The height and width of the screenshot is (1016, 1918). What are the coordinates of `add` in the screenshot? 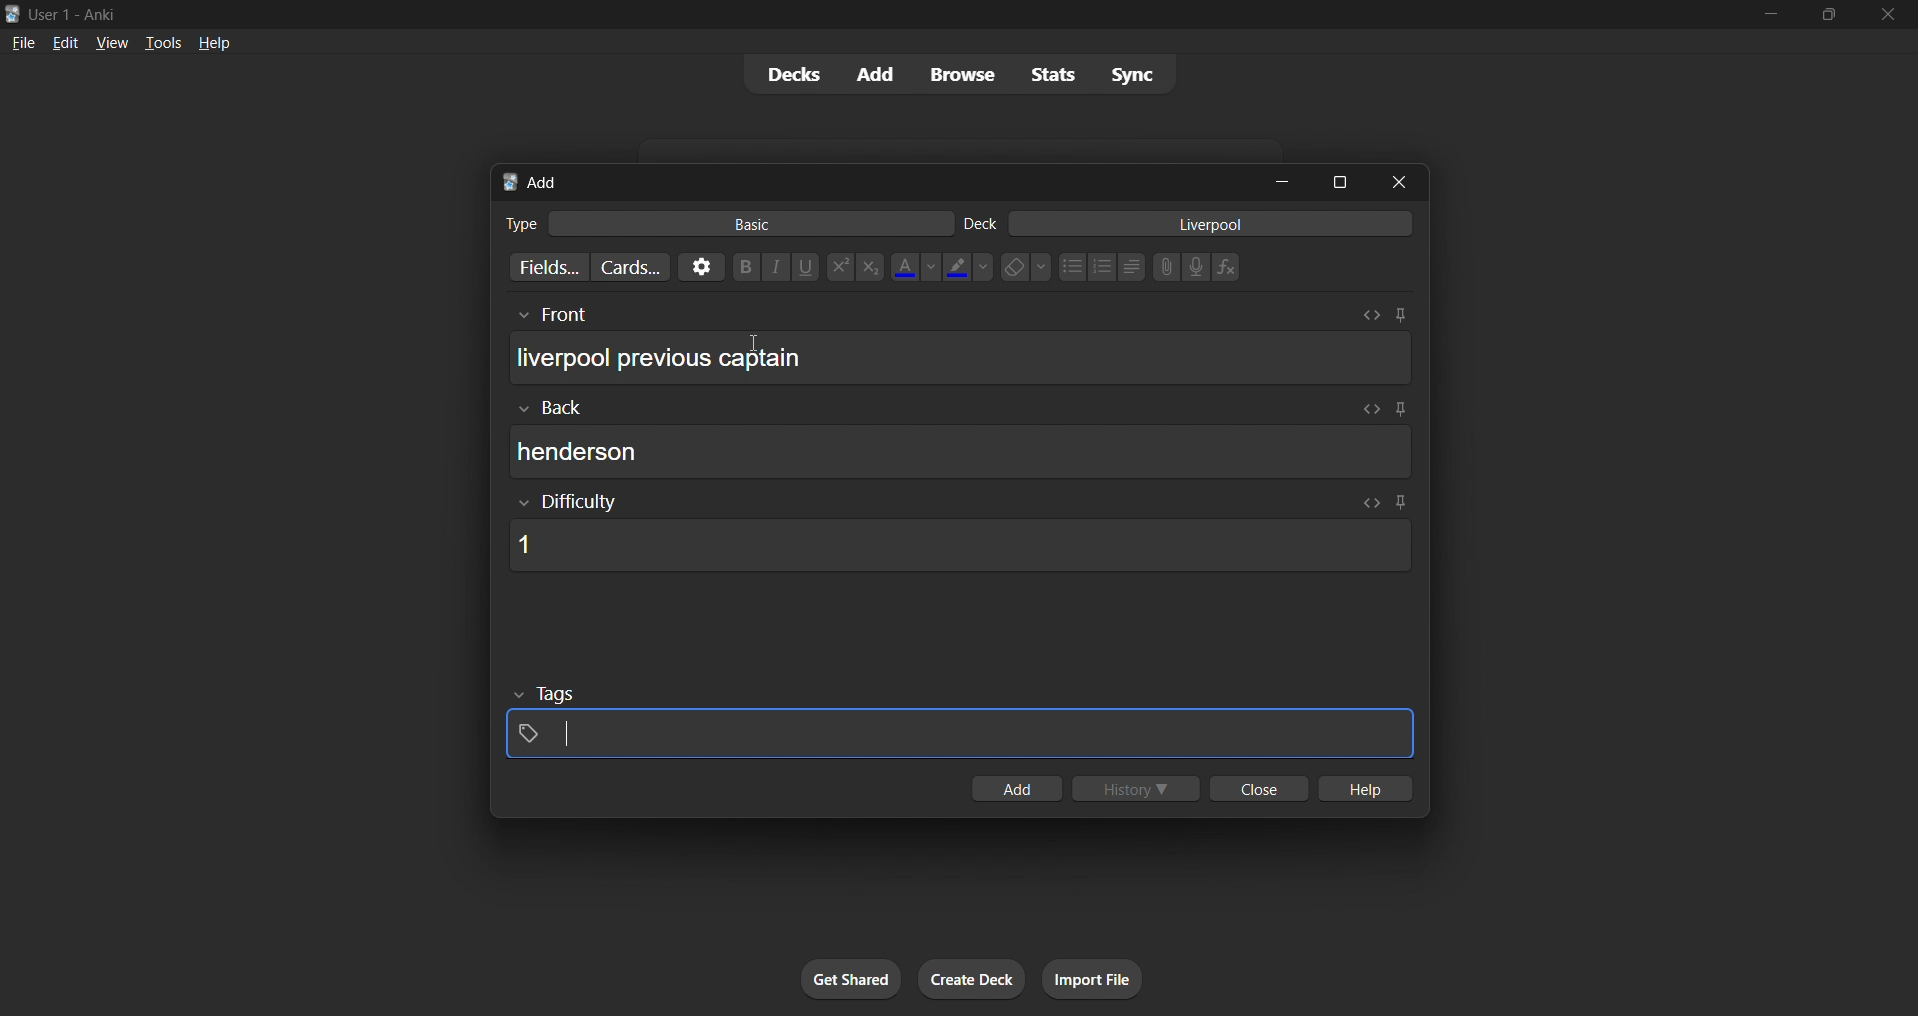 It's located at (871, 73).